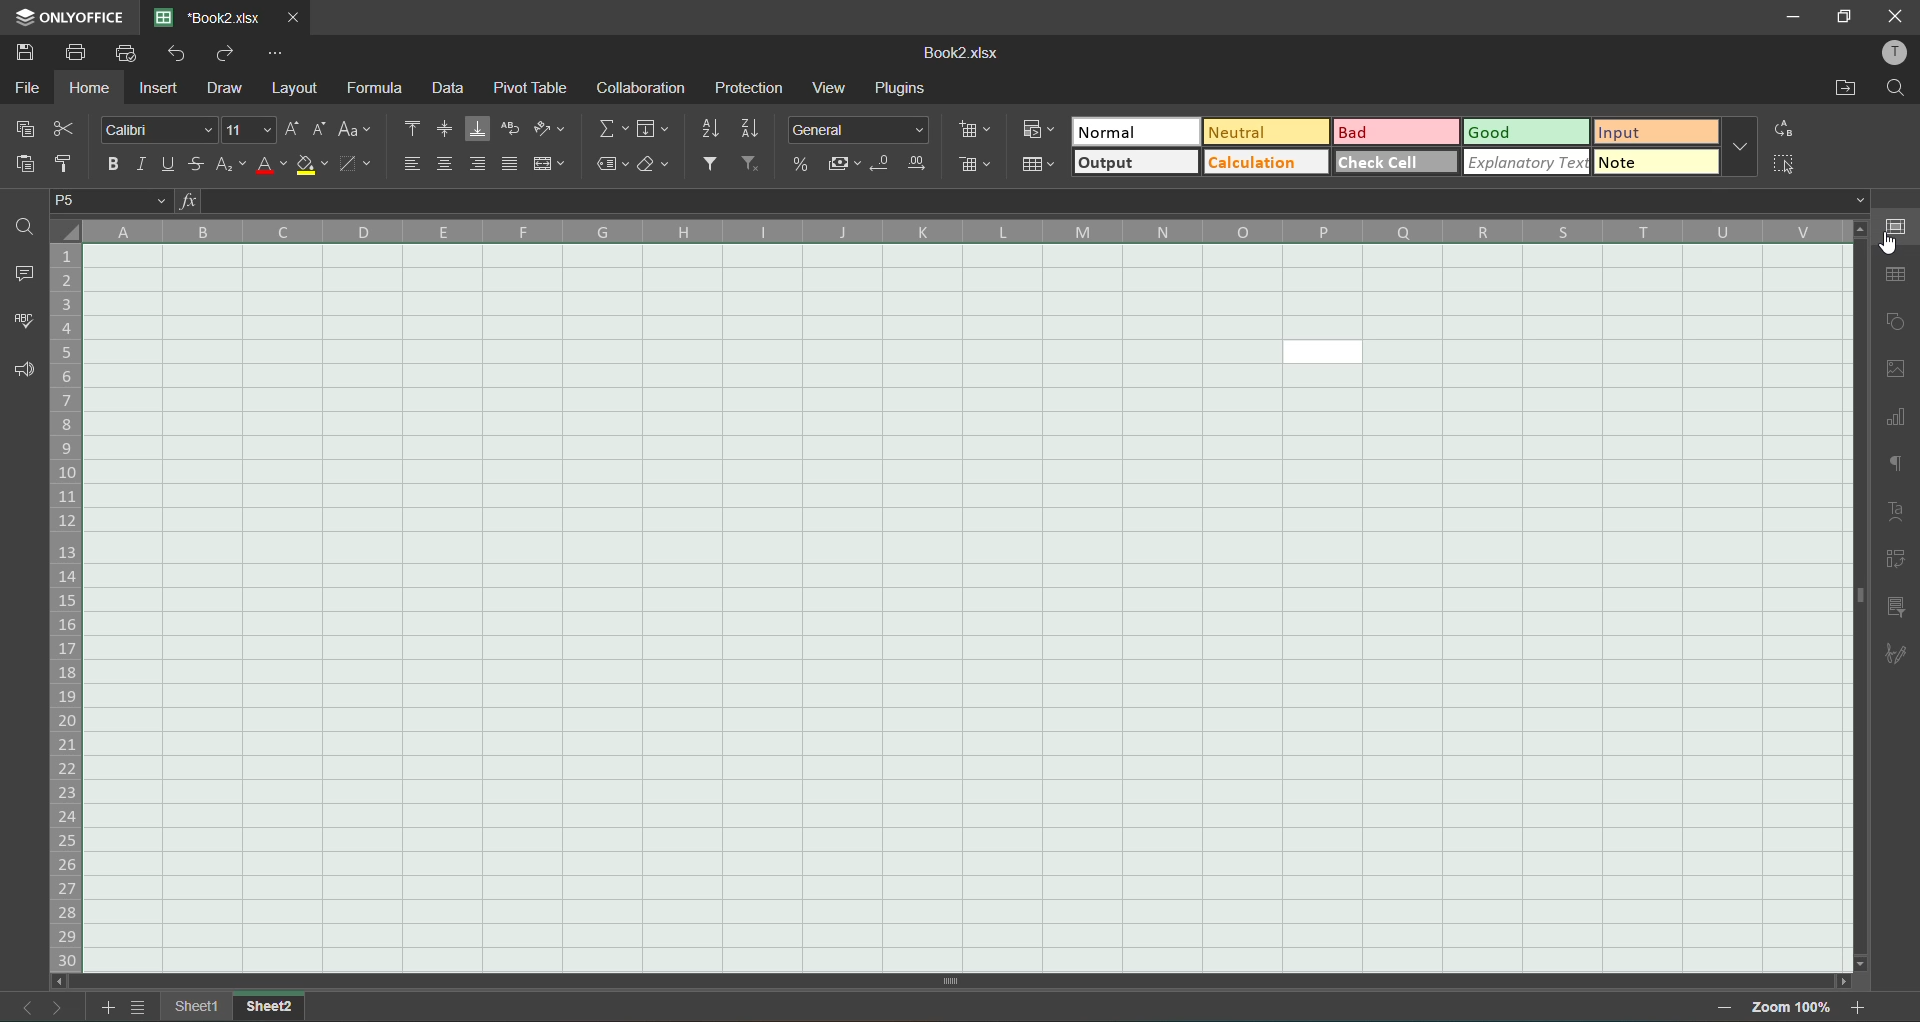 The width and height of the screenshot is (1920, 1022). What do you see at coordinates (637, 88) in the screenshot?
I see `collaboration` at bounding box center [637, 88].